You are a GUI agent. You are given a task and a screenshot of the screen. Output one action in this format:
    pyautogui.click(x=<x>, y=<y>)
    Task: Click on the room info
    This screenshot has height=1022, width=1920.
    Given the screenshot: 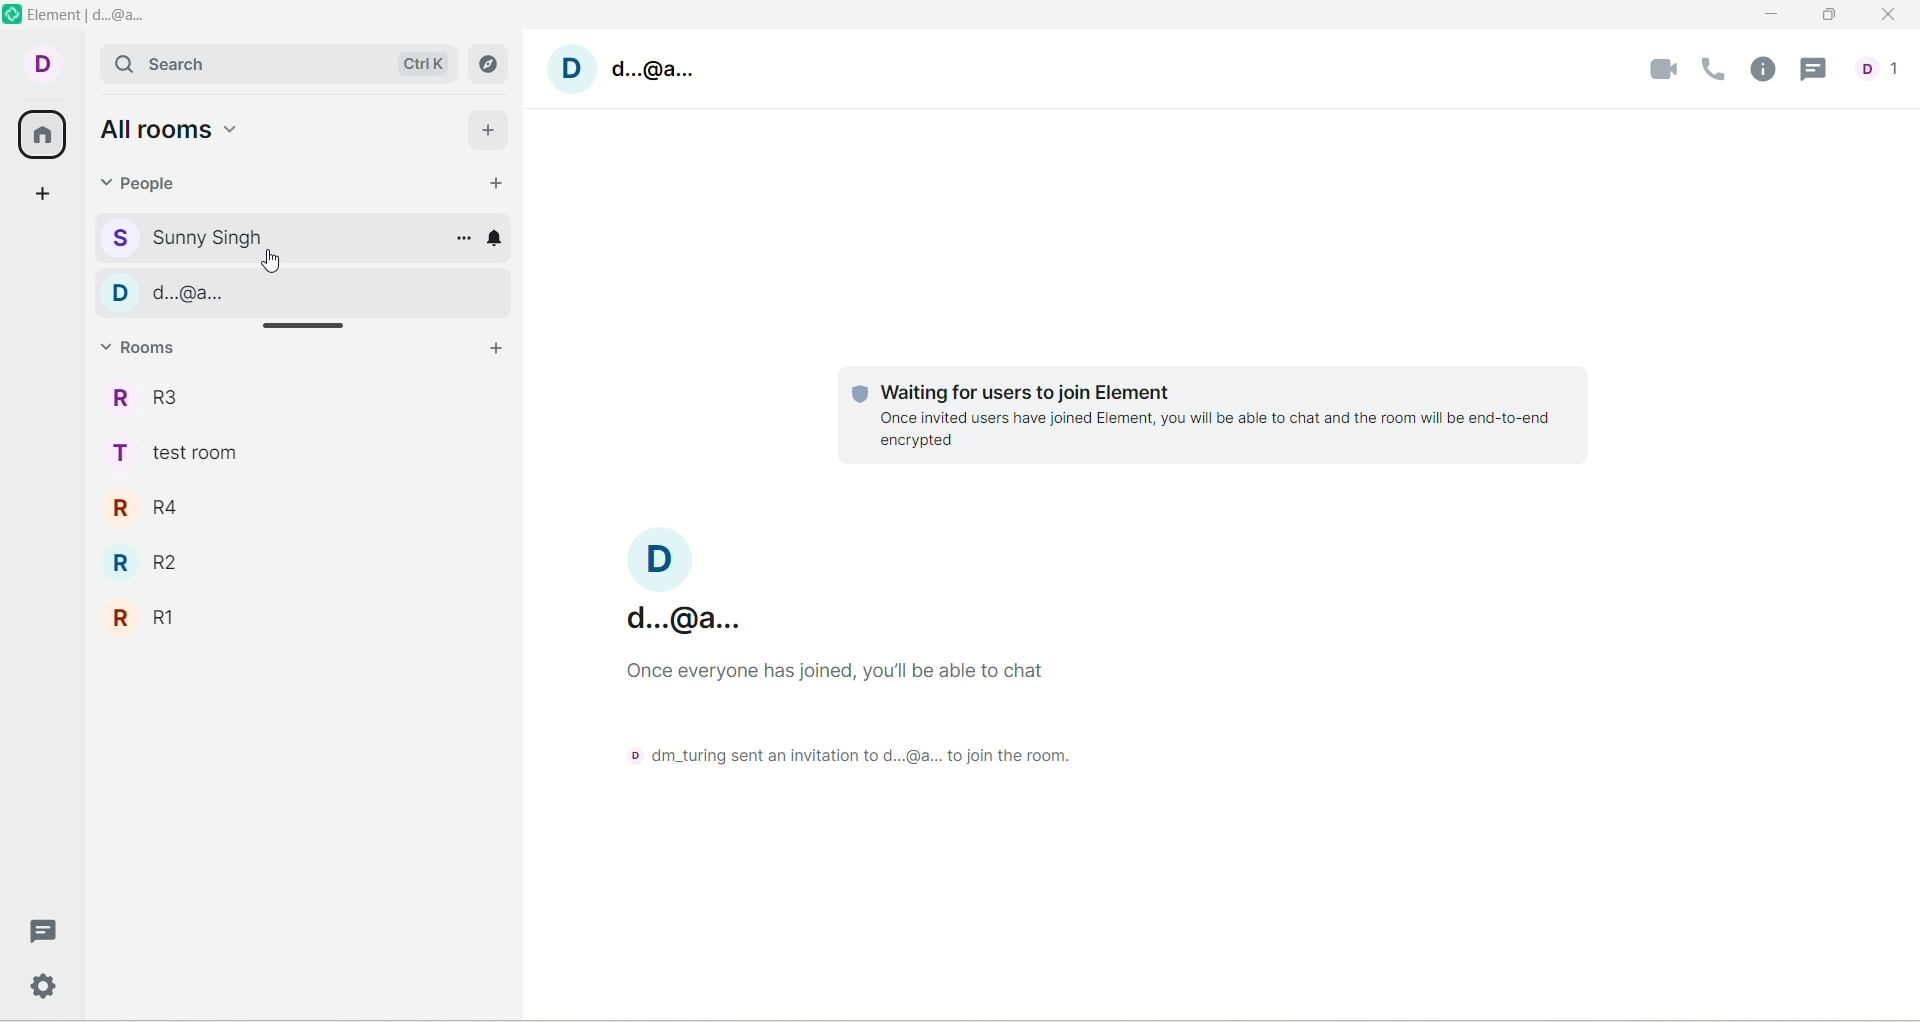 What is the action you would take?
    pyautogui.click(x=1763, y=69)
    